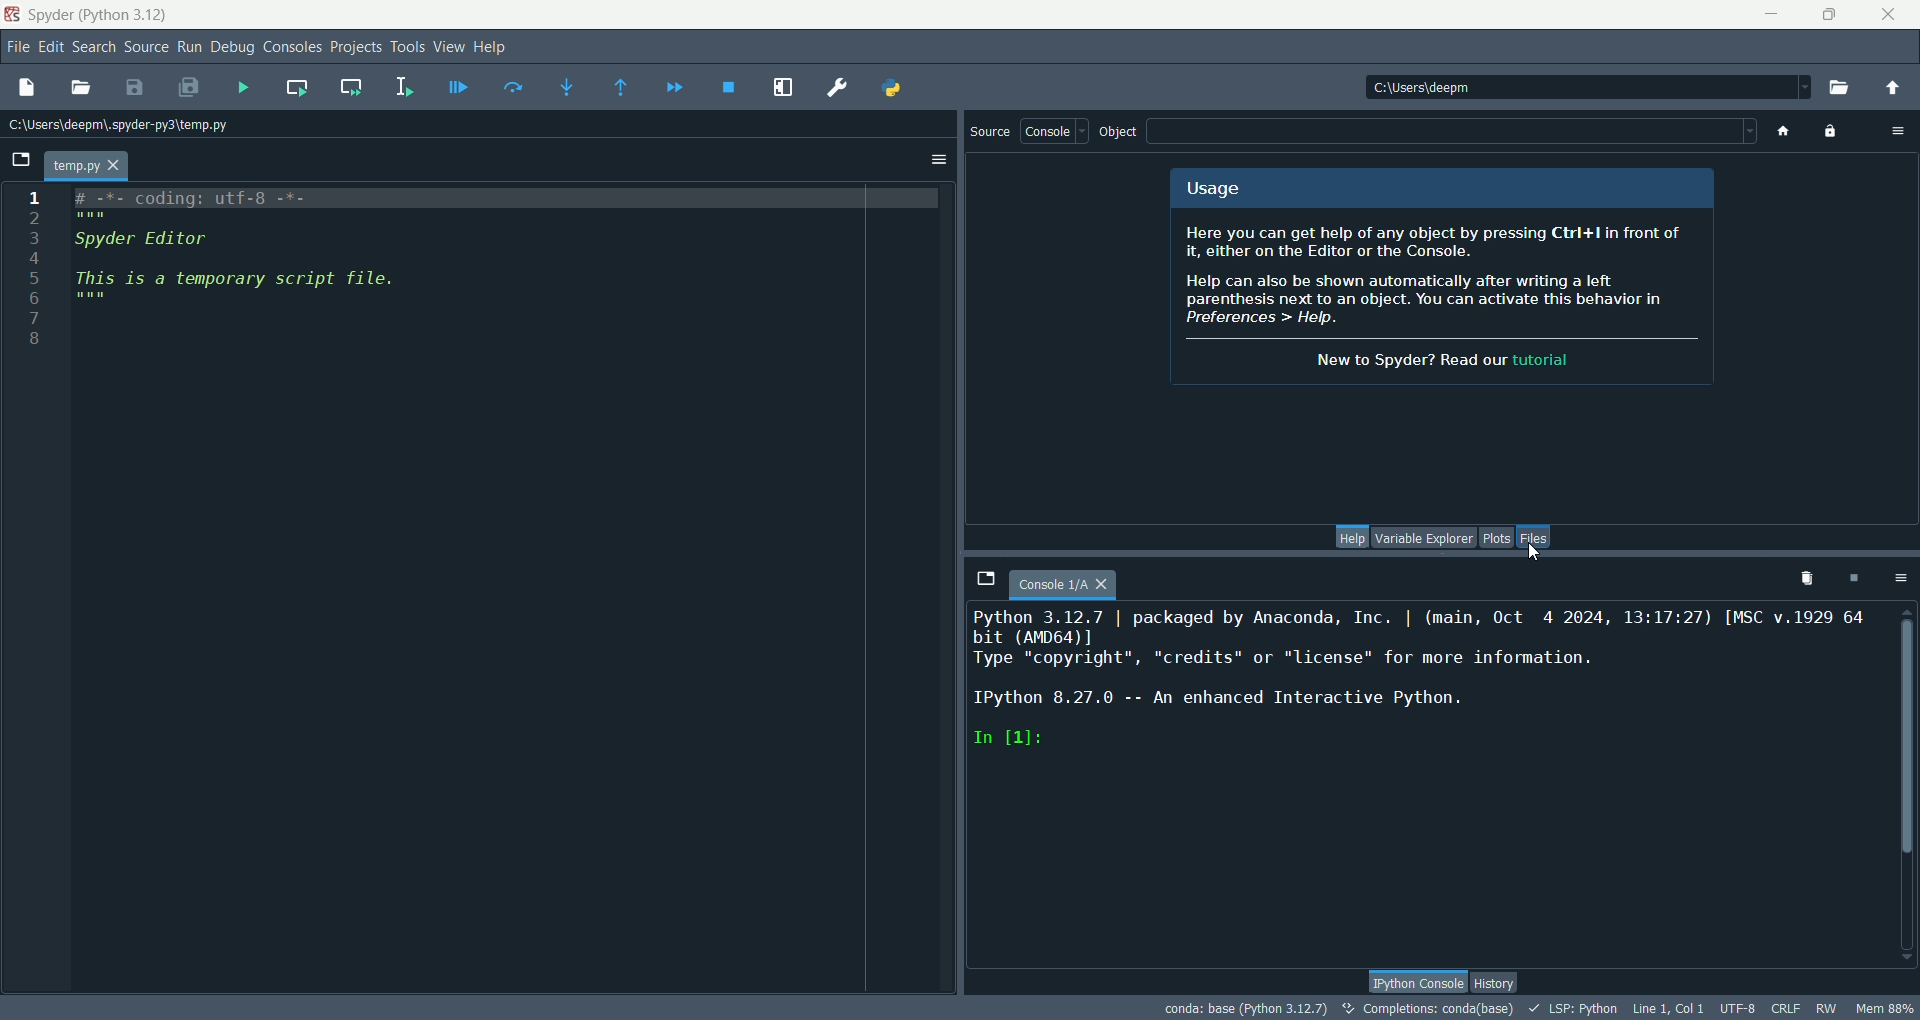  Describe the element at coordinates (79, 87) in the screenshot. I see `open file` at that location.